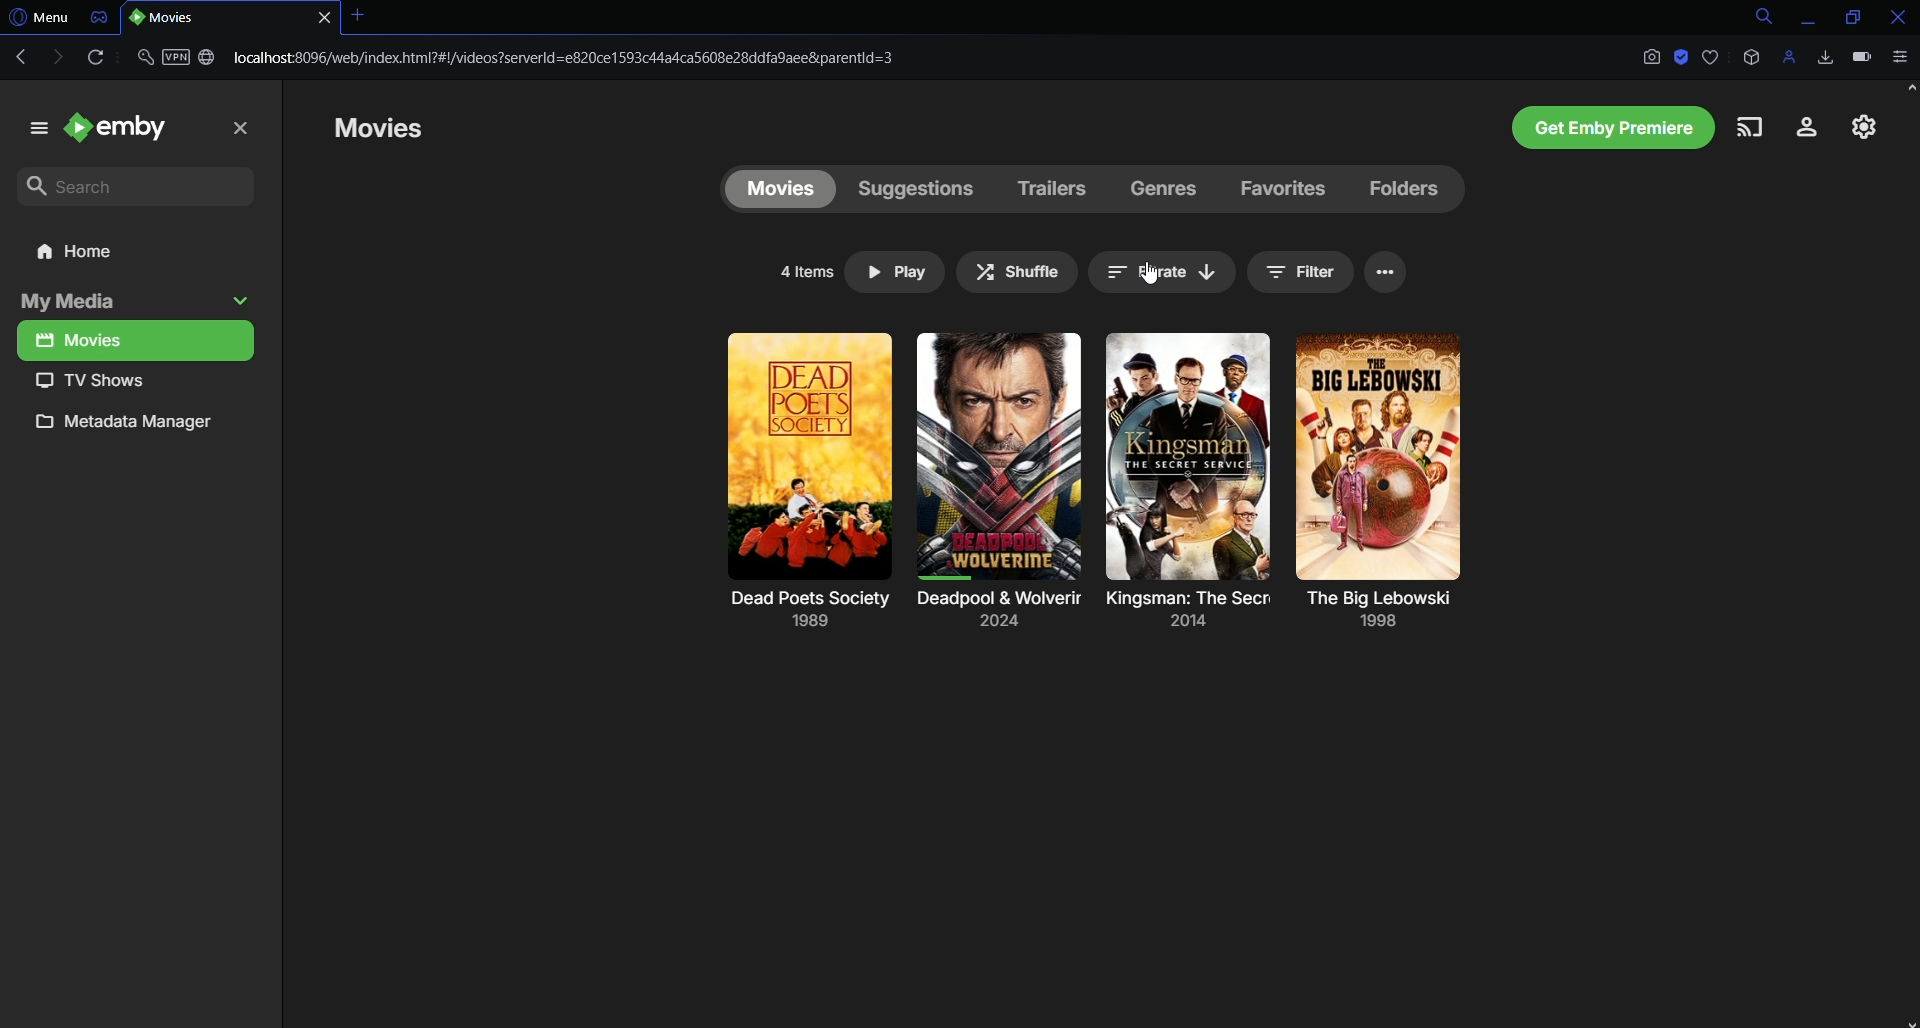  What do you see at coordinates (358, 17) in the screenshot?
I see `Close tab` at bounding box center [358, 17].